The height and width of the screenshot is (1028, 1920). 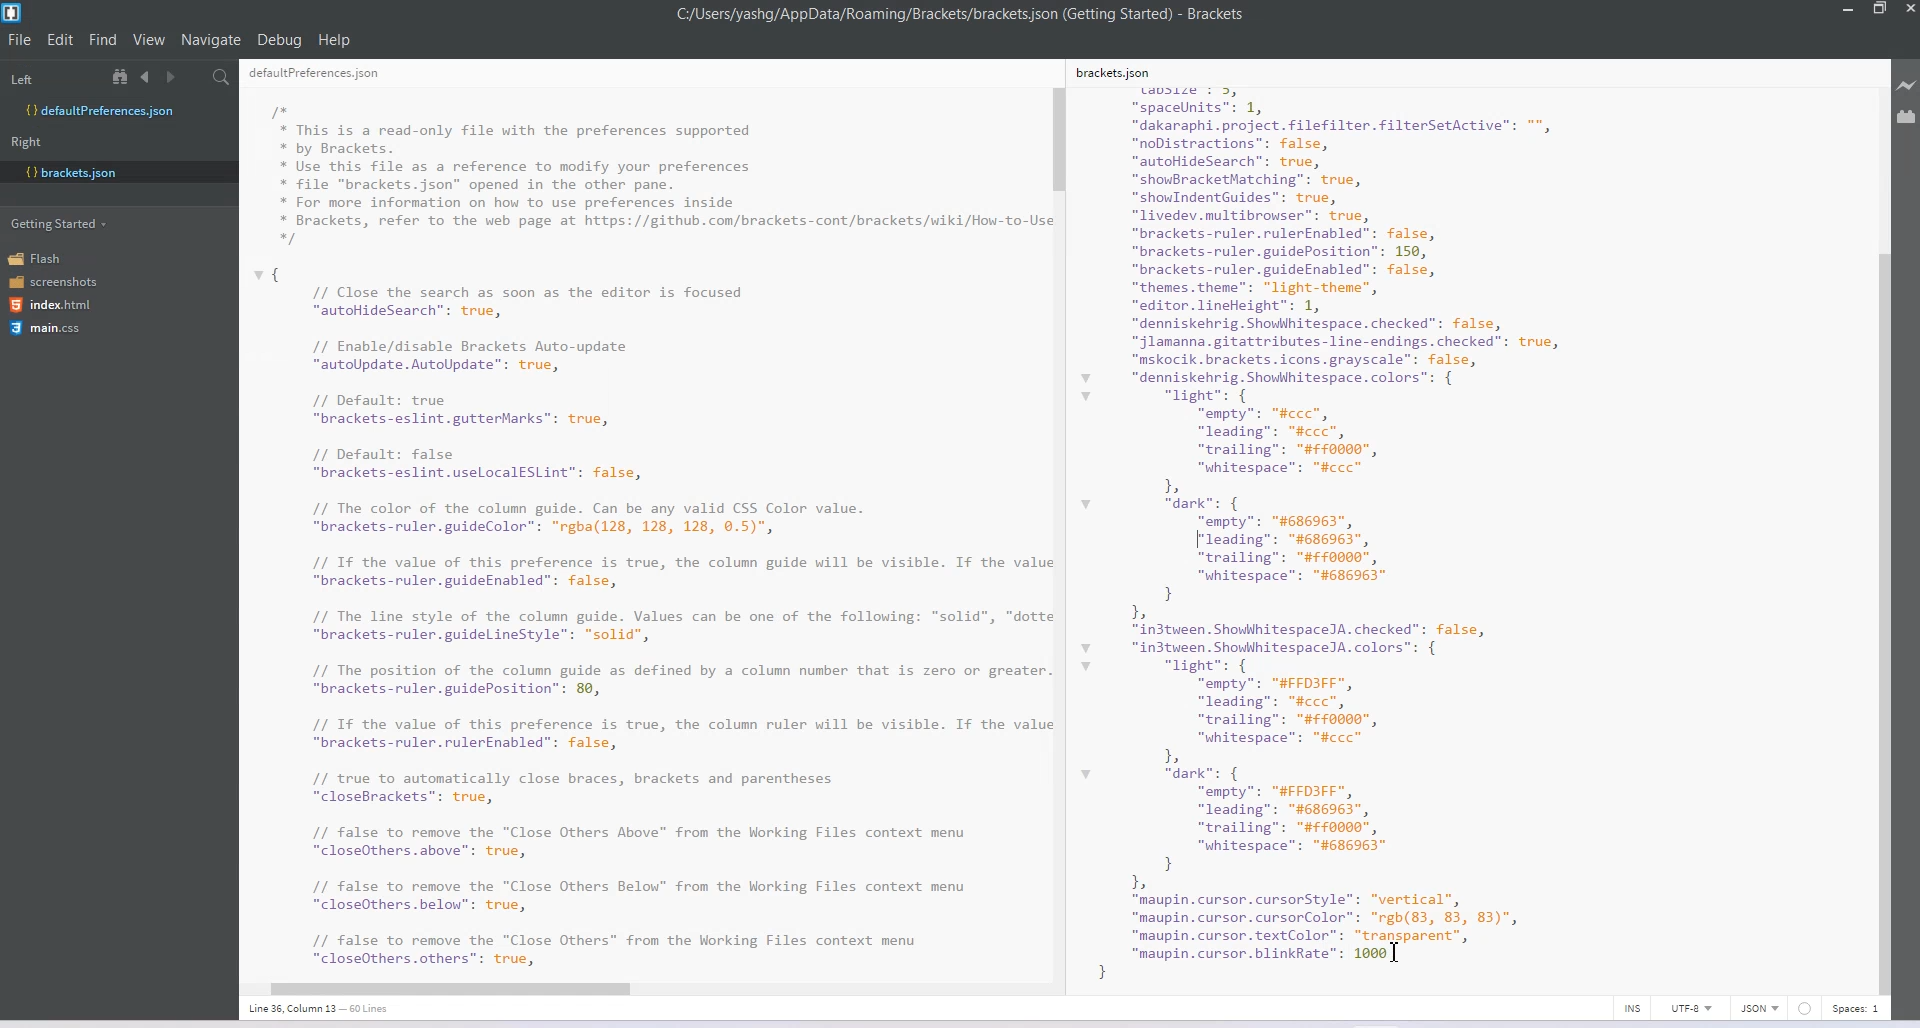 What do you see at coordinates (1850, 10) in the screenshot?
I see `Minimize` at bounding box center [1850, 10].